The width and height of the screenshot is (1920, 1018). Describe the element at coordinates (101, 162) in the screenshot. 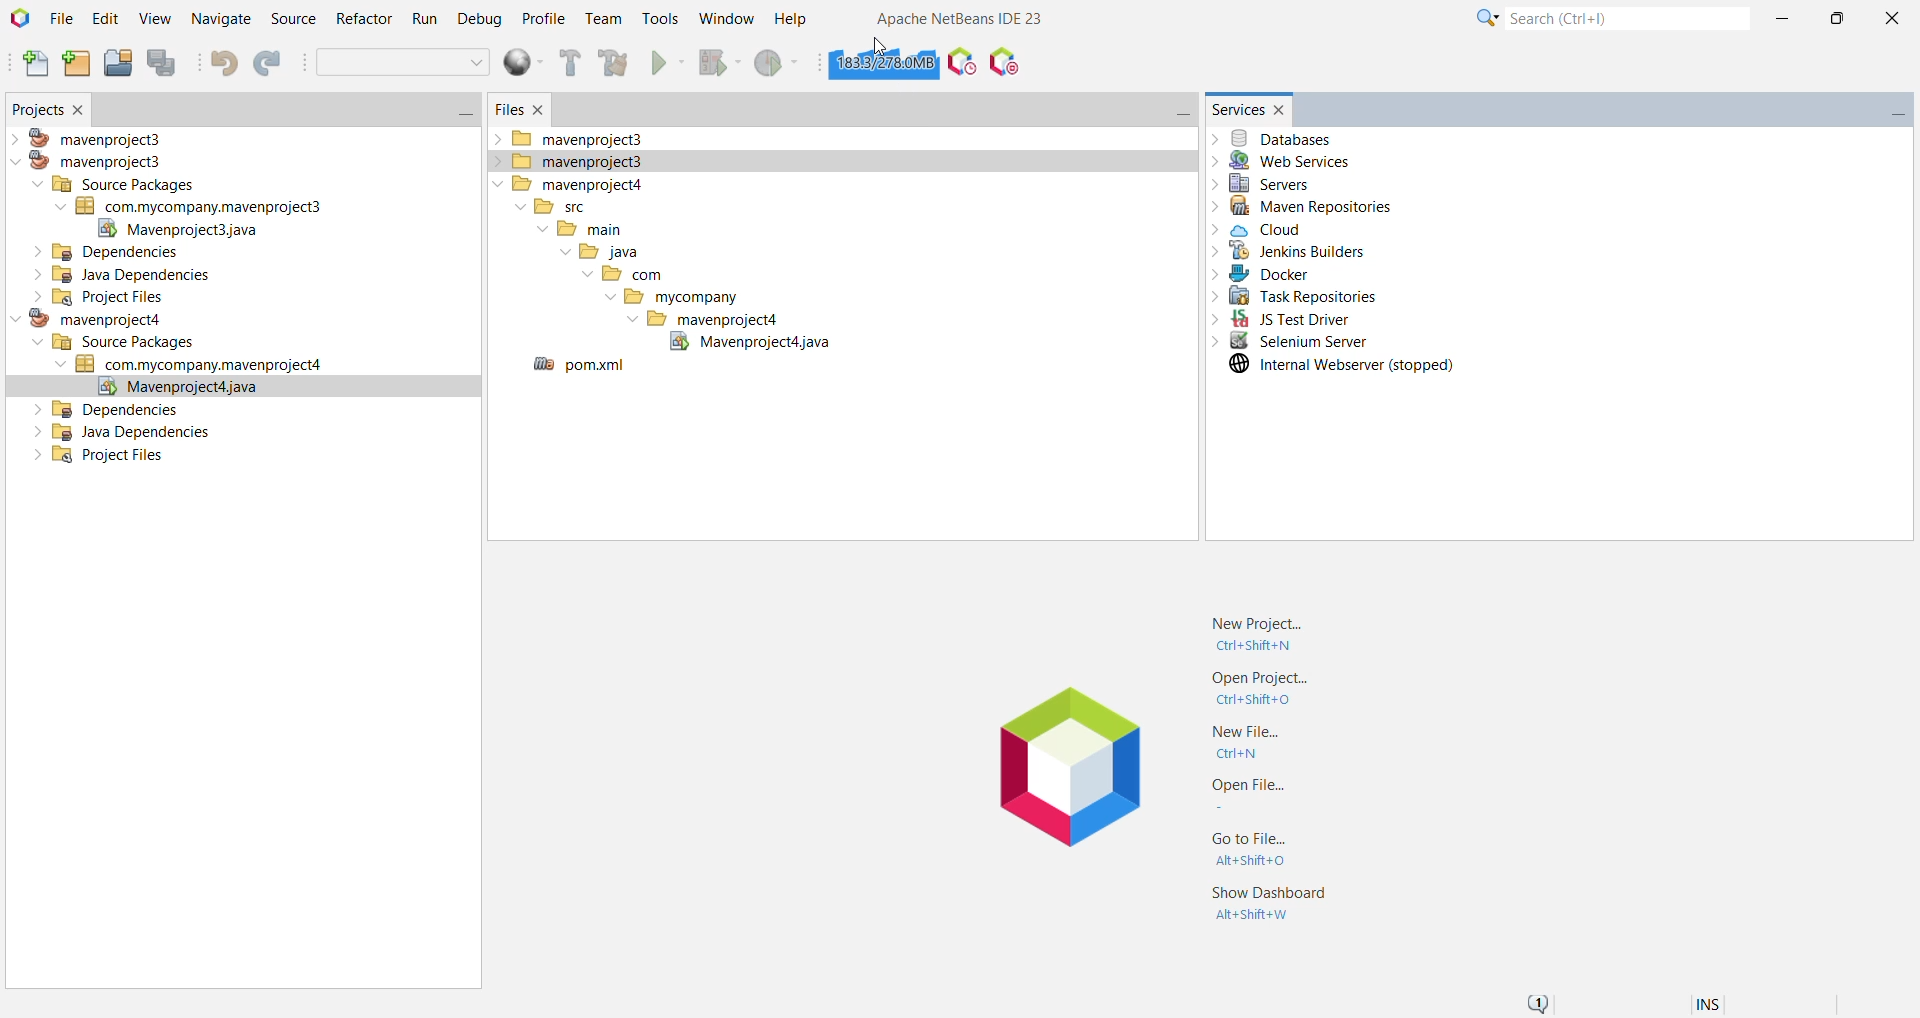

I see `mavenproject3` at that location.